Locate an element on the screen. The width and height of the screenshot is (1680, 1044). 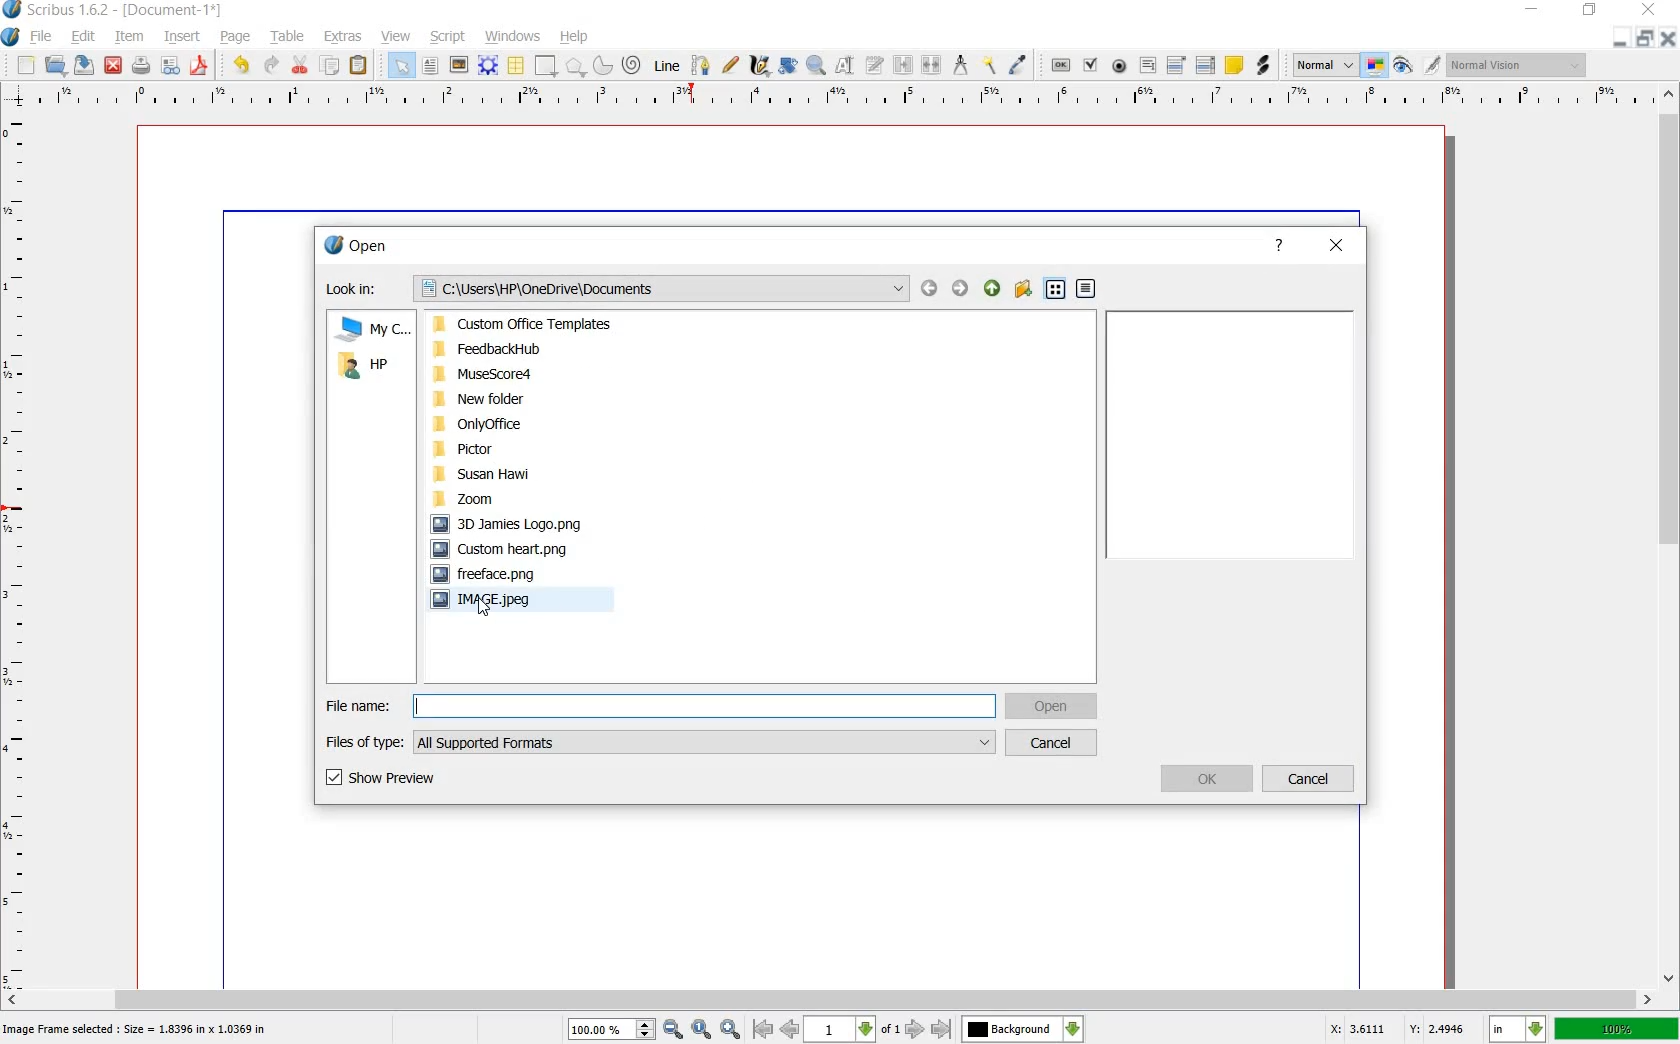
eye dropper is located at coordinates (1018, 64).